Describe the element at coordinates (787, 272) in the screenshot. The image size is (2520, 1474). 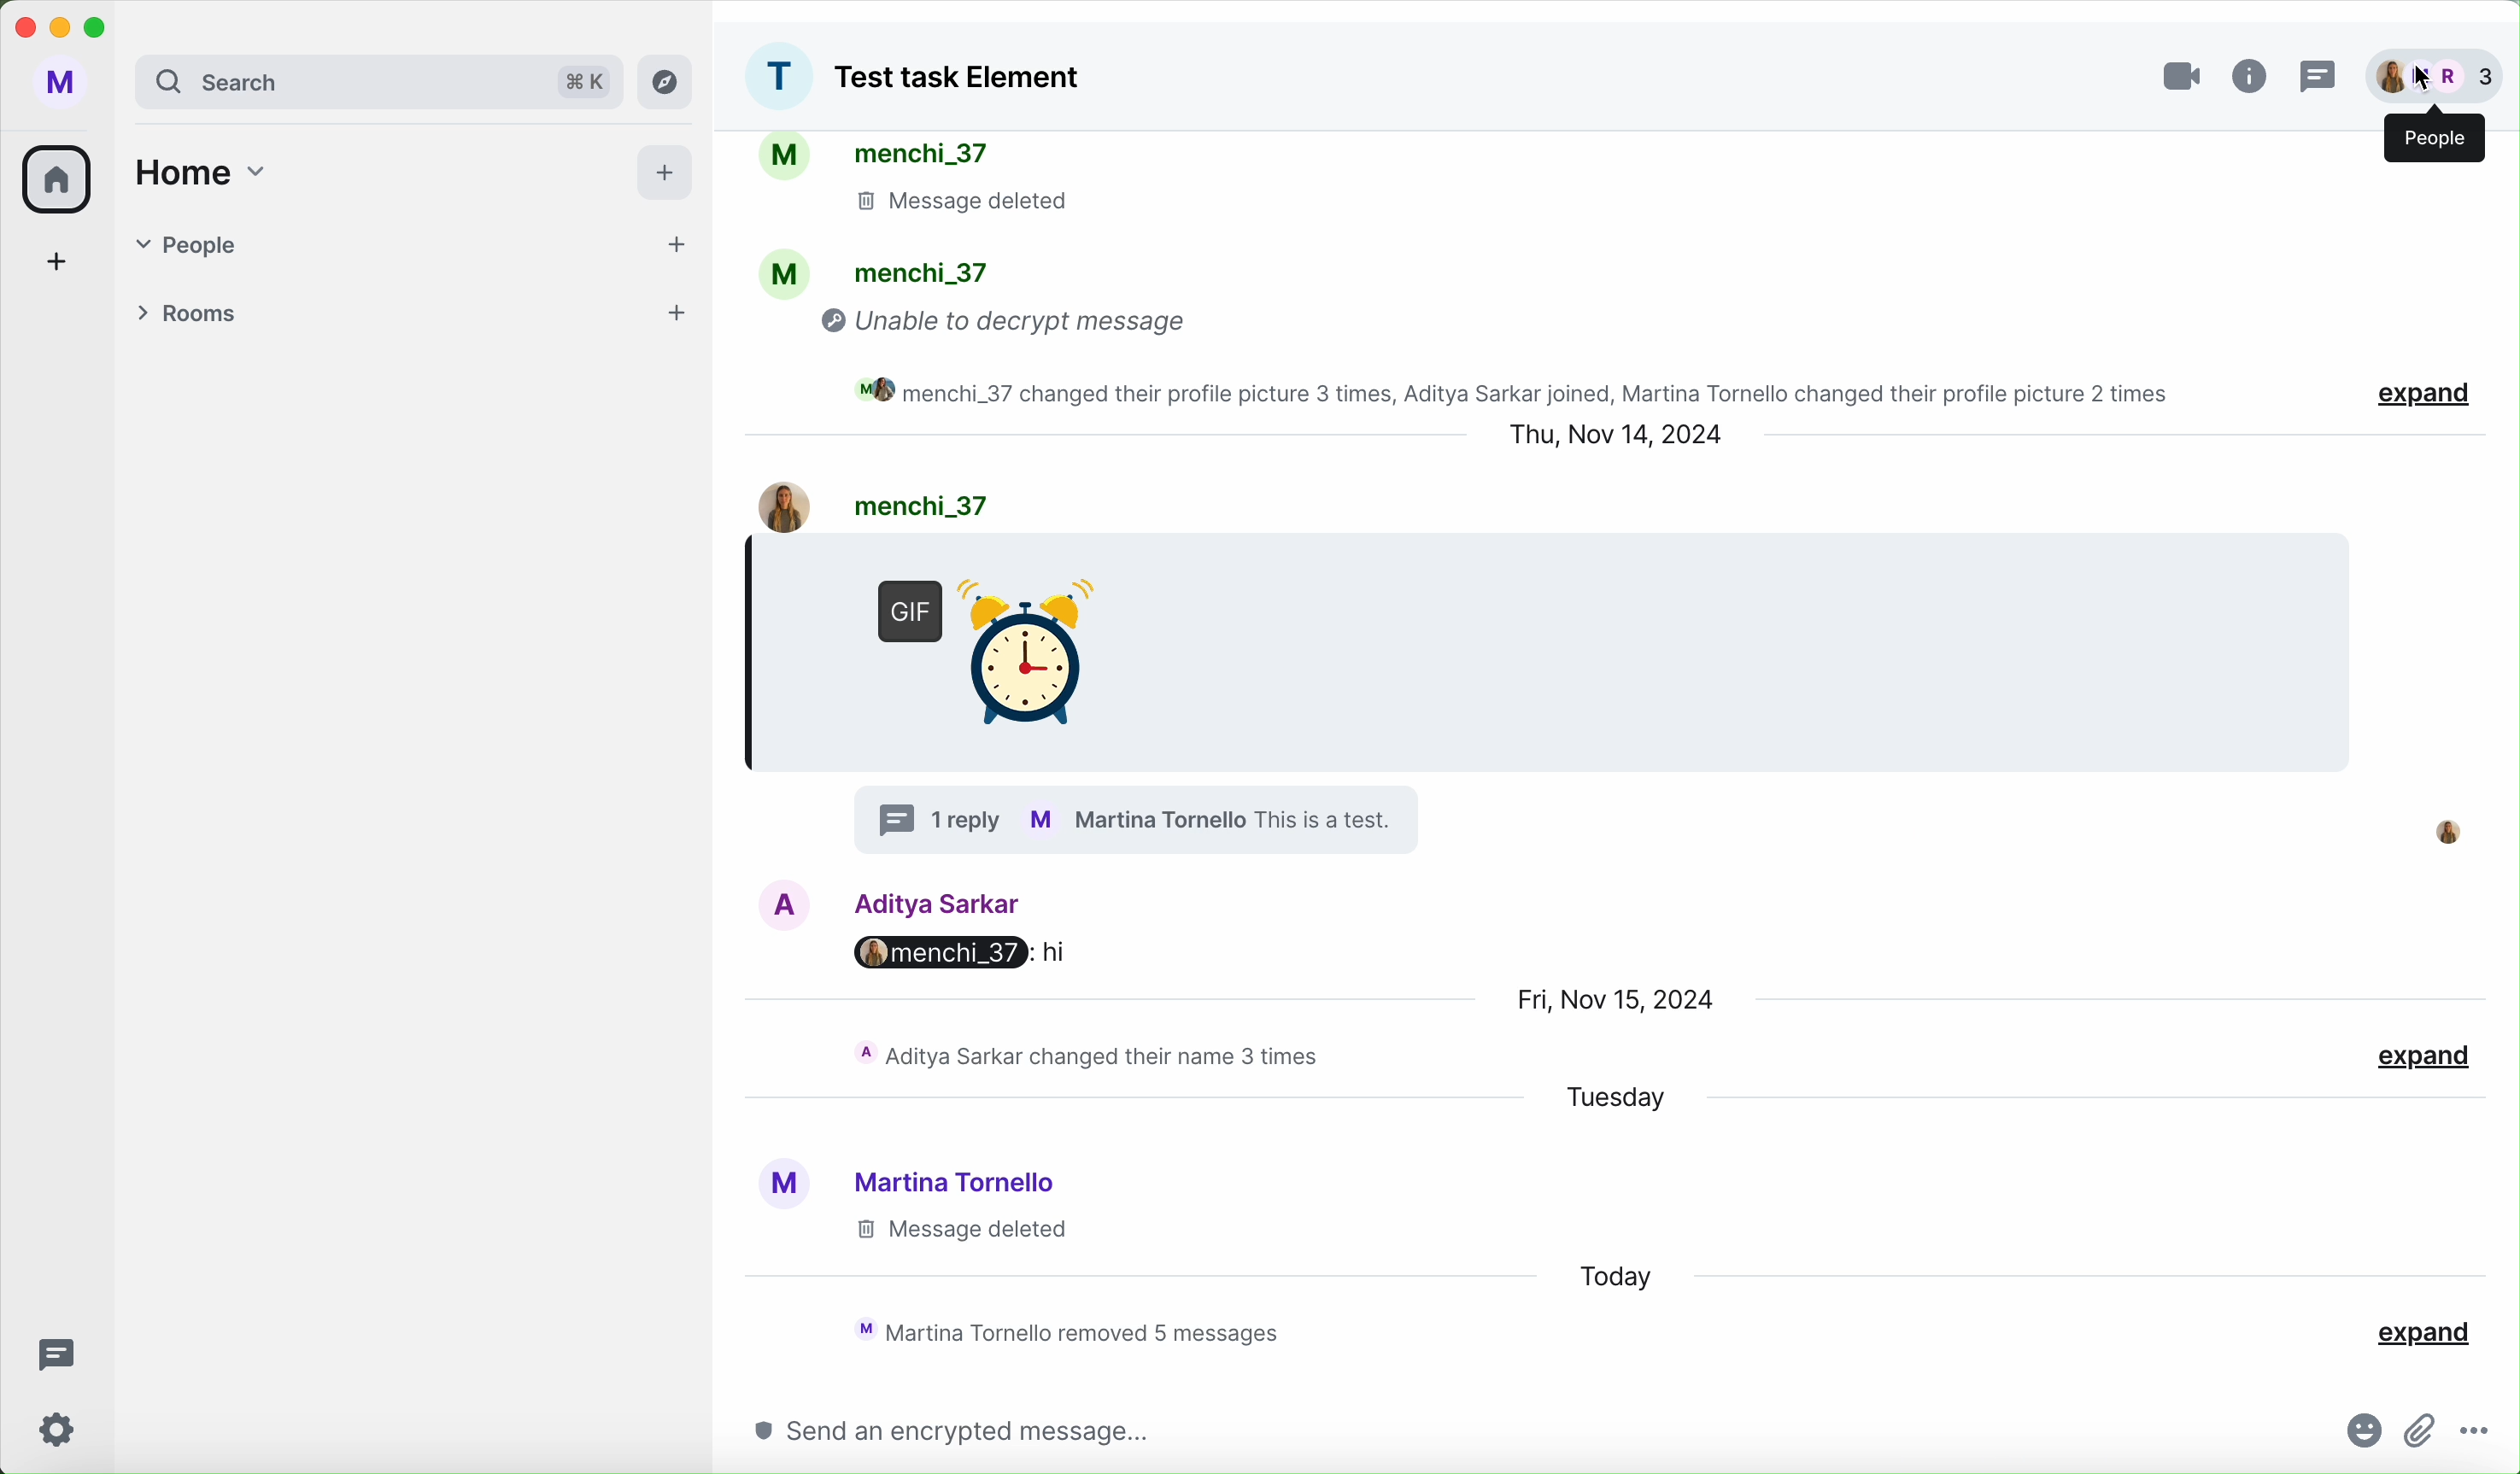
I see `profile` at that location.